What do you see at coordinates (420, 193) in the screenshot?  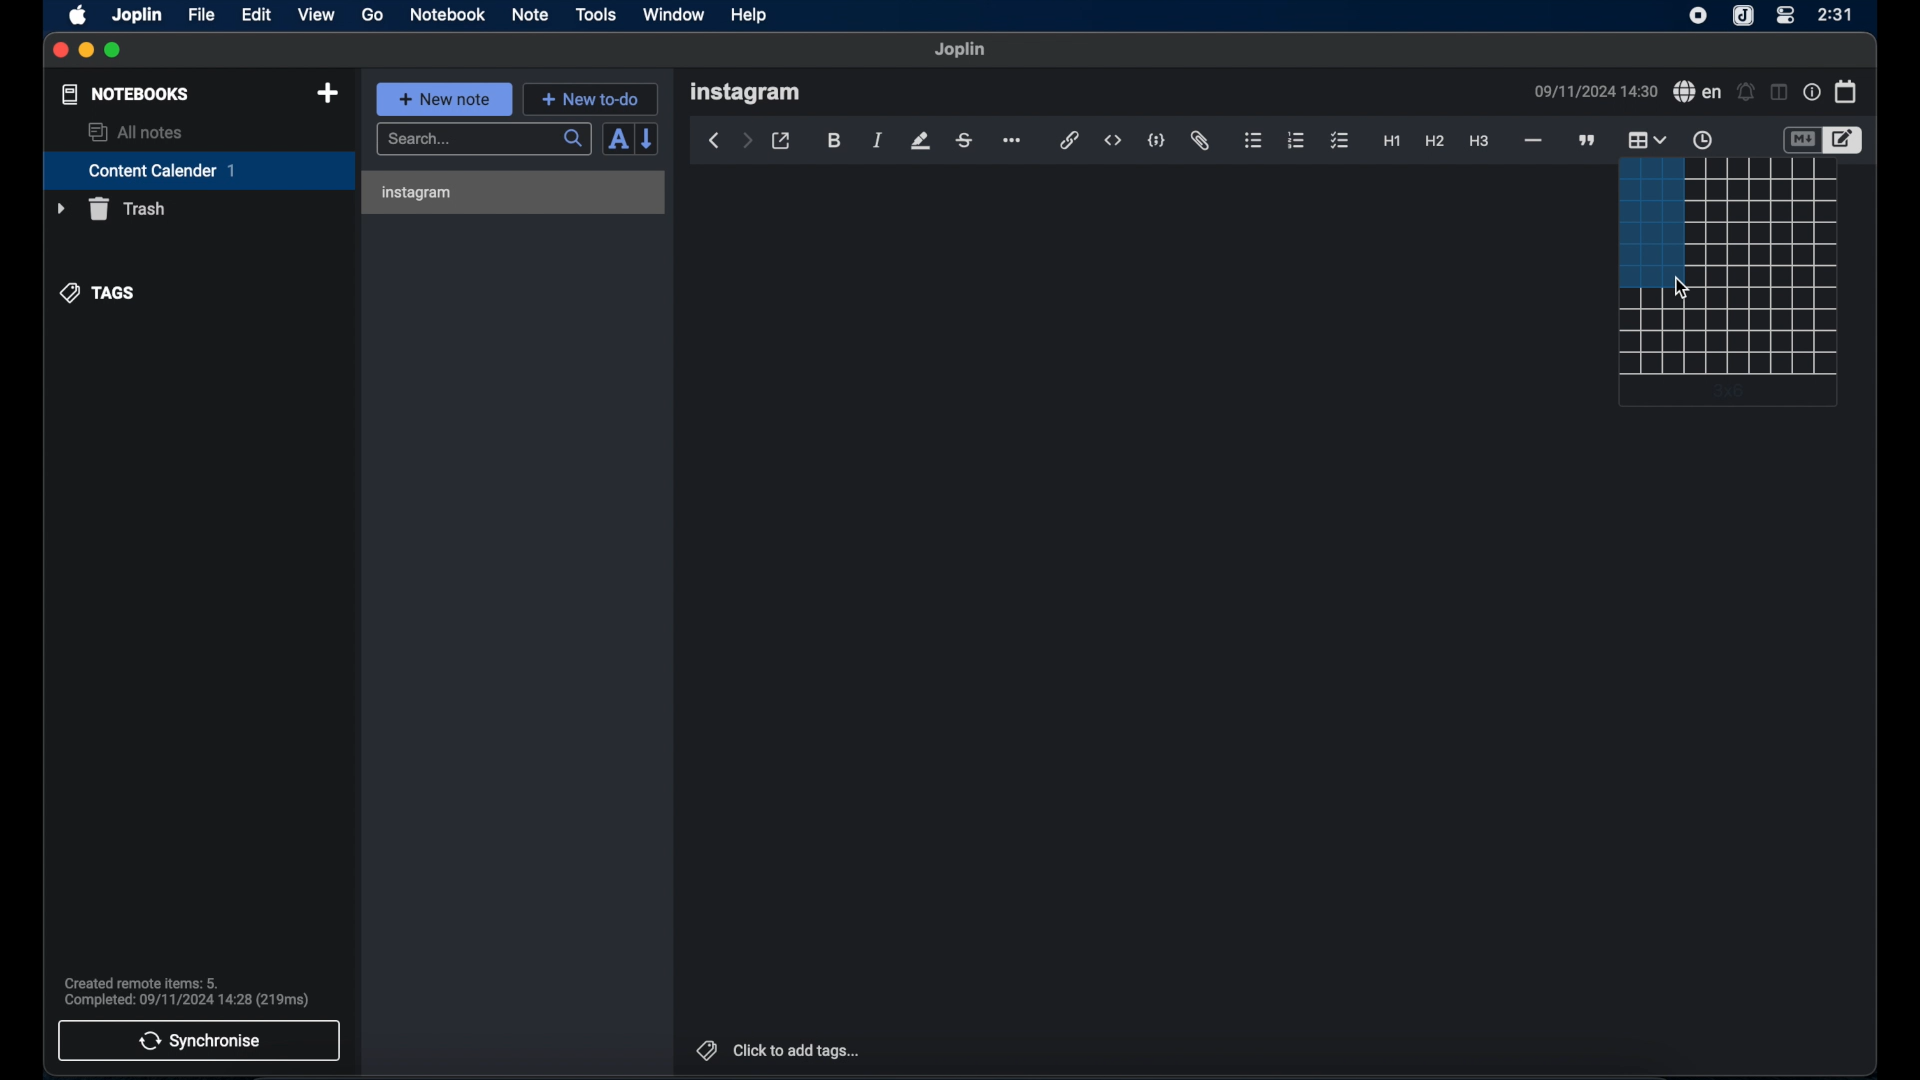 I see `instagram` at bounding box center [420, 193].